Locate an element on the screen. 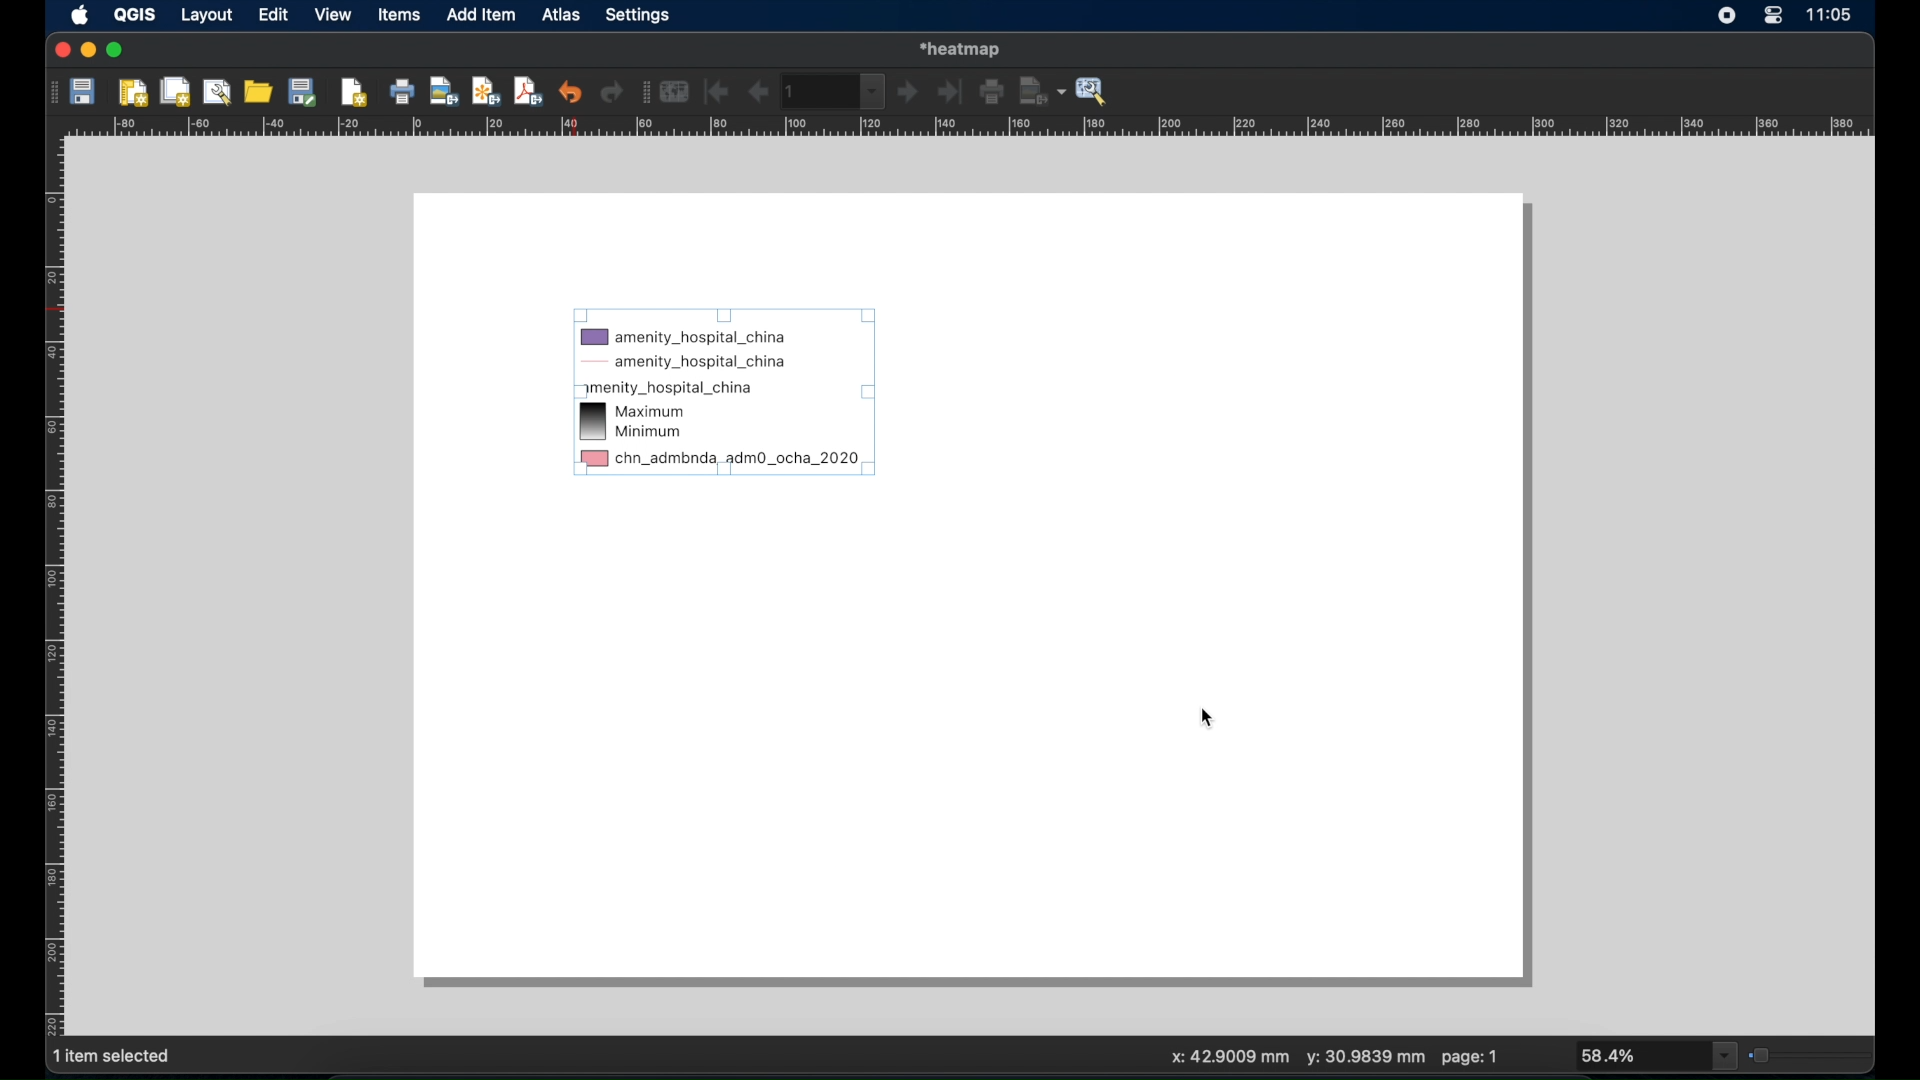 The width and height of the screenshot is (1920, 1080). dd item is located at coordinates (483, 17).